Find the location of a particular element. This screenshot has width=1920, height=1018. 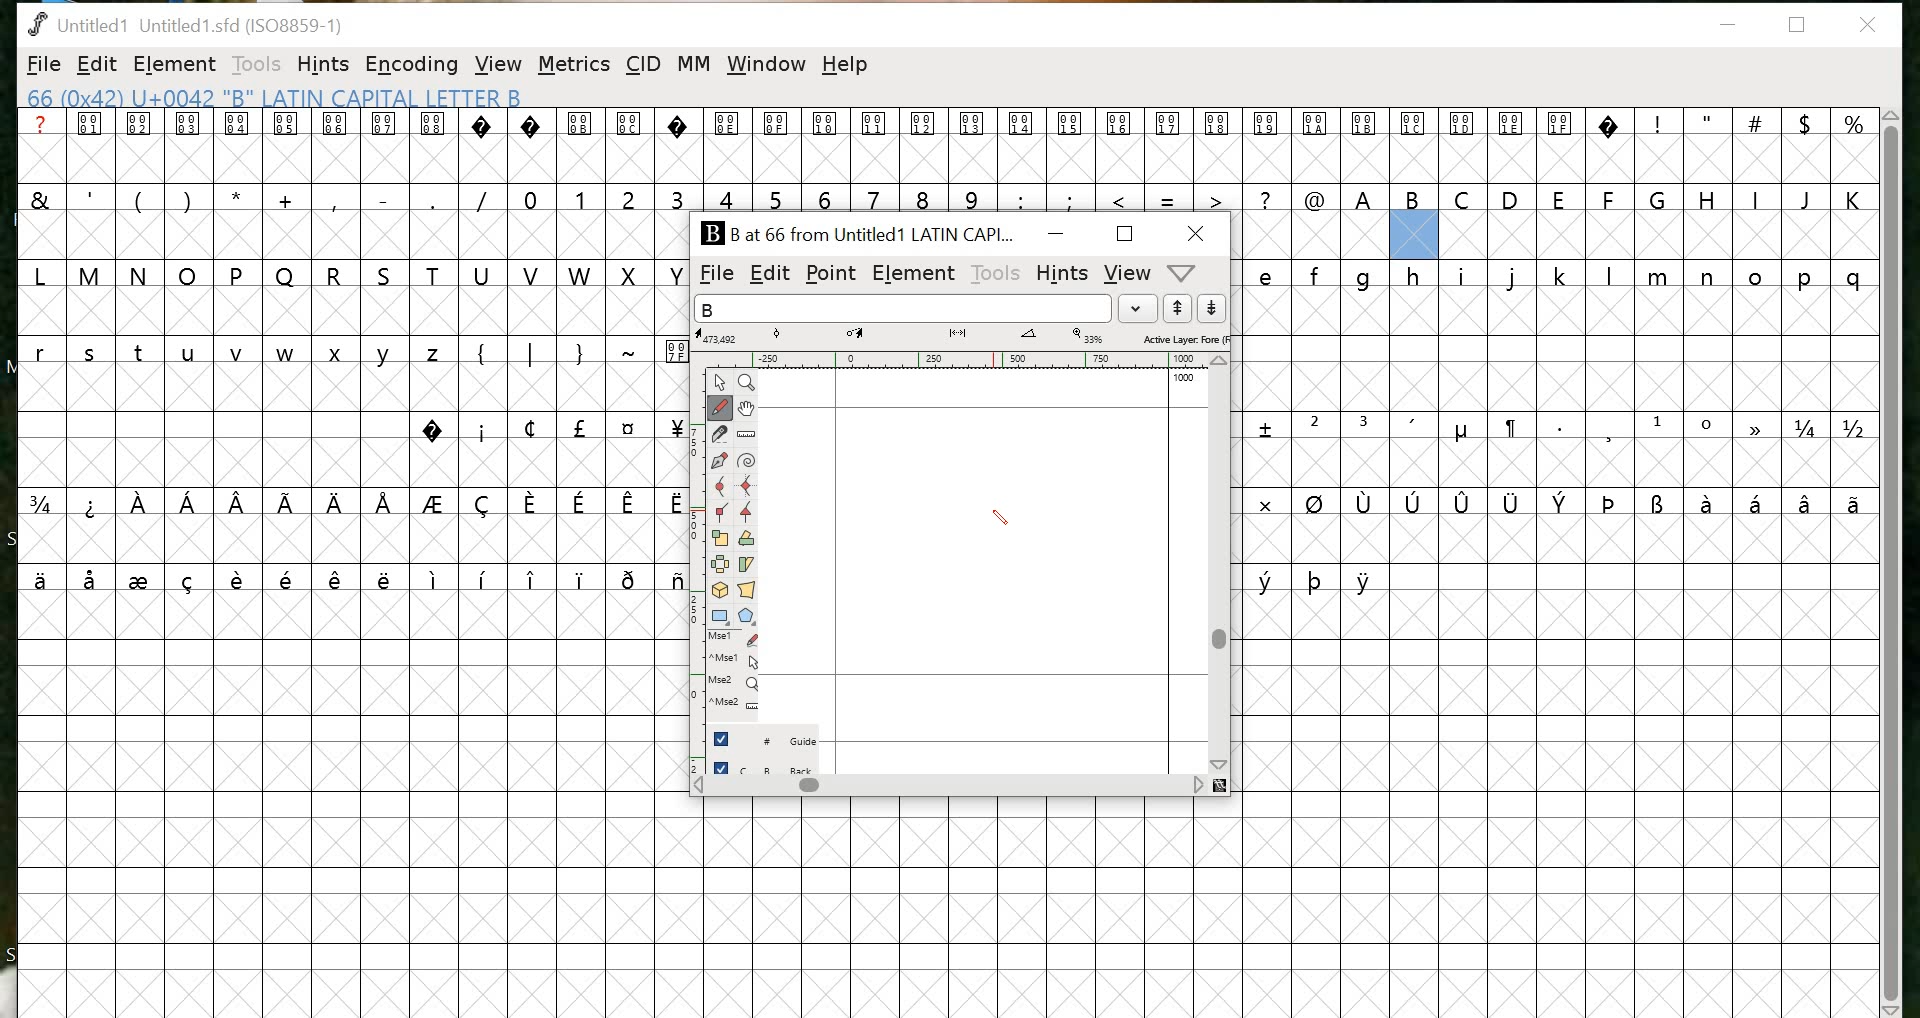

EDIT is located at coordinates (97, 64).